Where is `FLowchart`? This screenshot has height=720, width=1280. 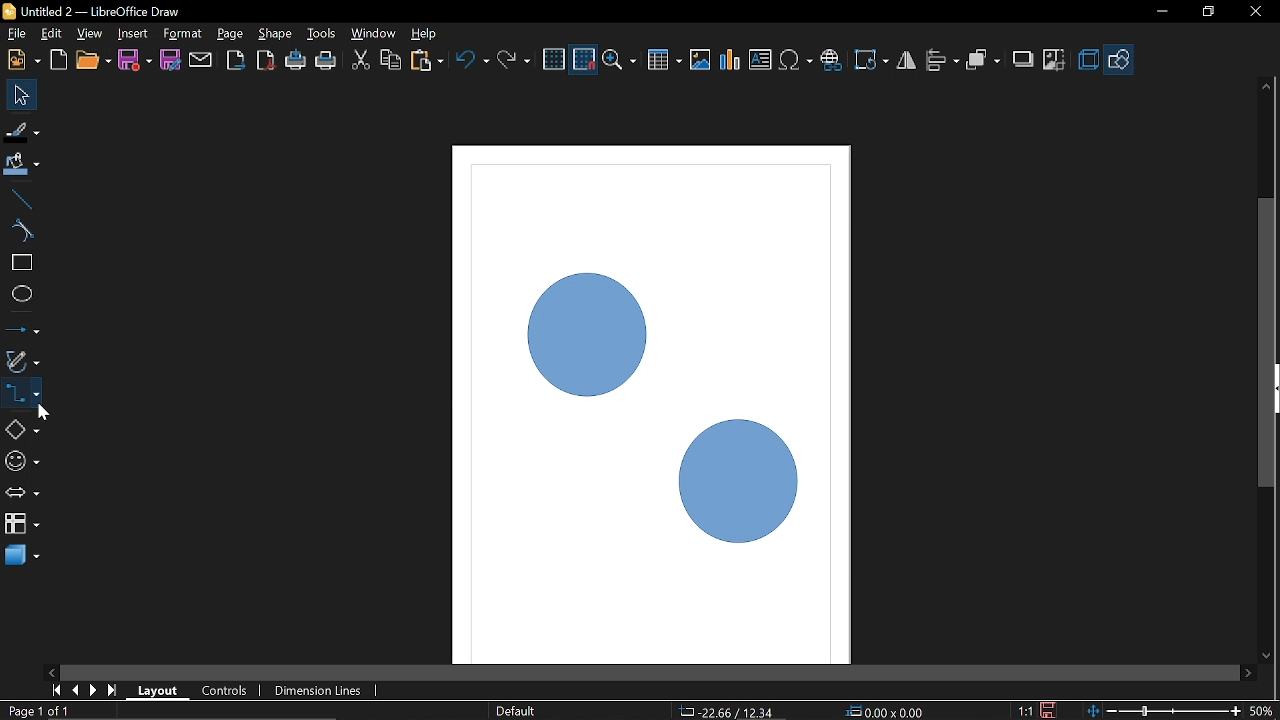
FLowchart is located at coordinates (22, 525).